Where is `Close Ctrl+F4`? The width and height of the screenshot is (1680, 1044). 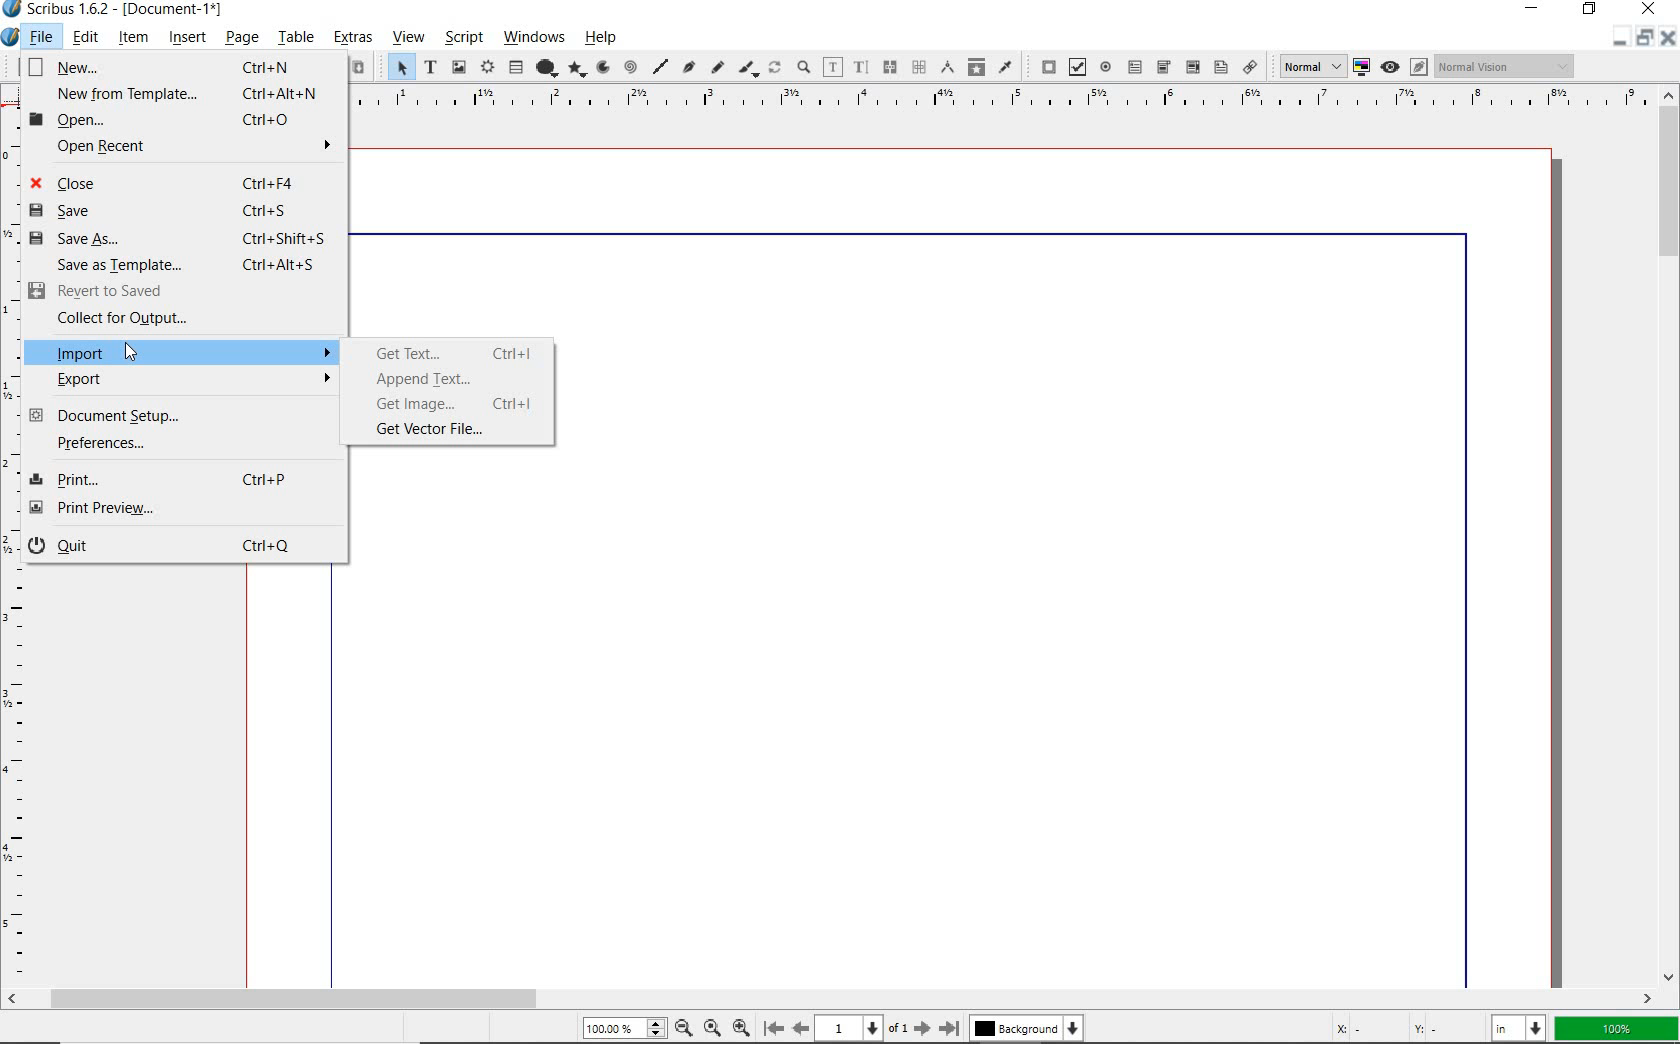
Close Ctrl+F4 is located at coordinates (172, 184).